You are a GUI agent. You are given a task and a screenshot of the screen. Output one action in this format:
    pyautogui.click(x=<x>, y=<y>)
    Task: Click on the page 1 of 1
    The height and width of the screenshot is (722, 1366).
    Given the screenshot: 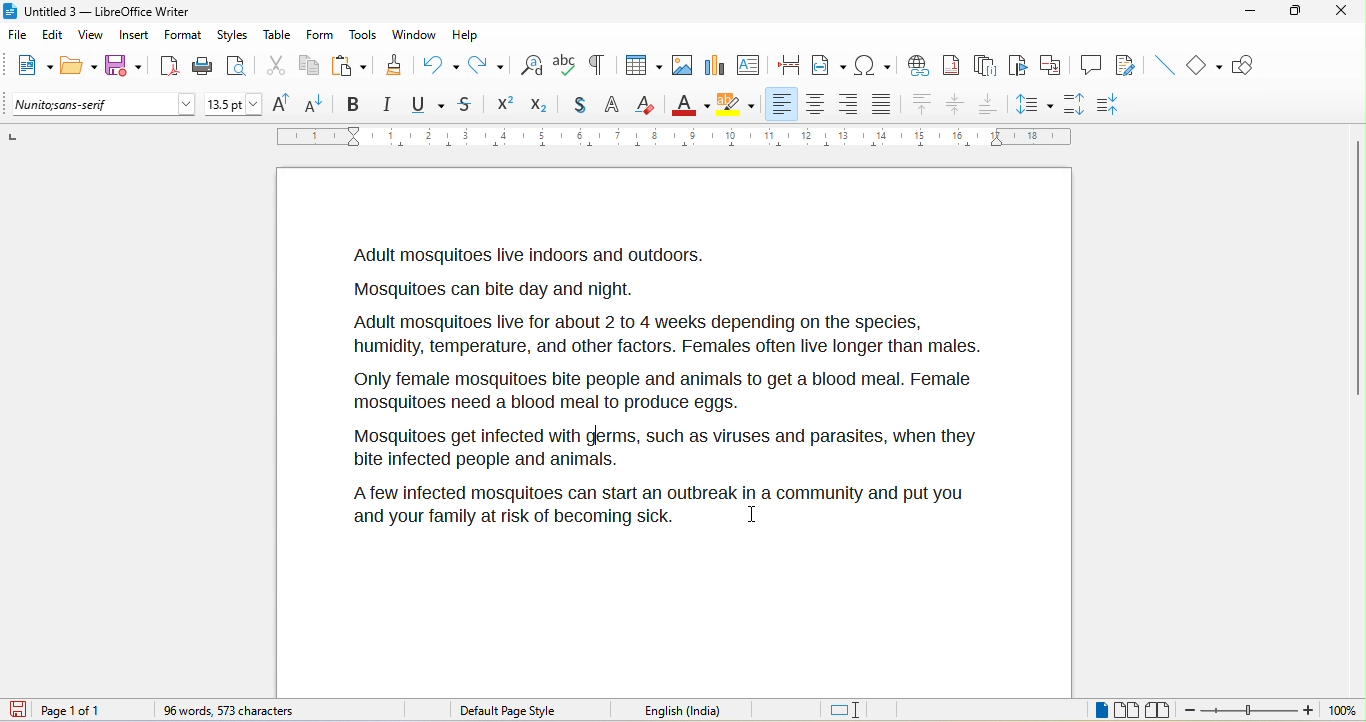 What is the action you would take?
    pyautogui.click(x=91, y=710)
    